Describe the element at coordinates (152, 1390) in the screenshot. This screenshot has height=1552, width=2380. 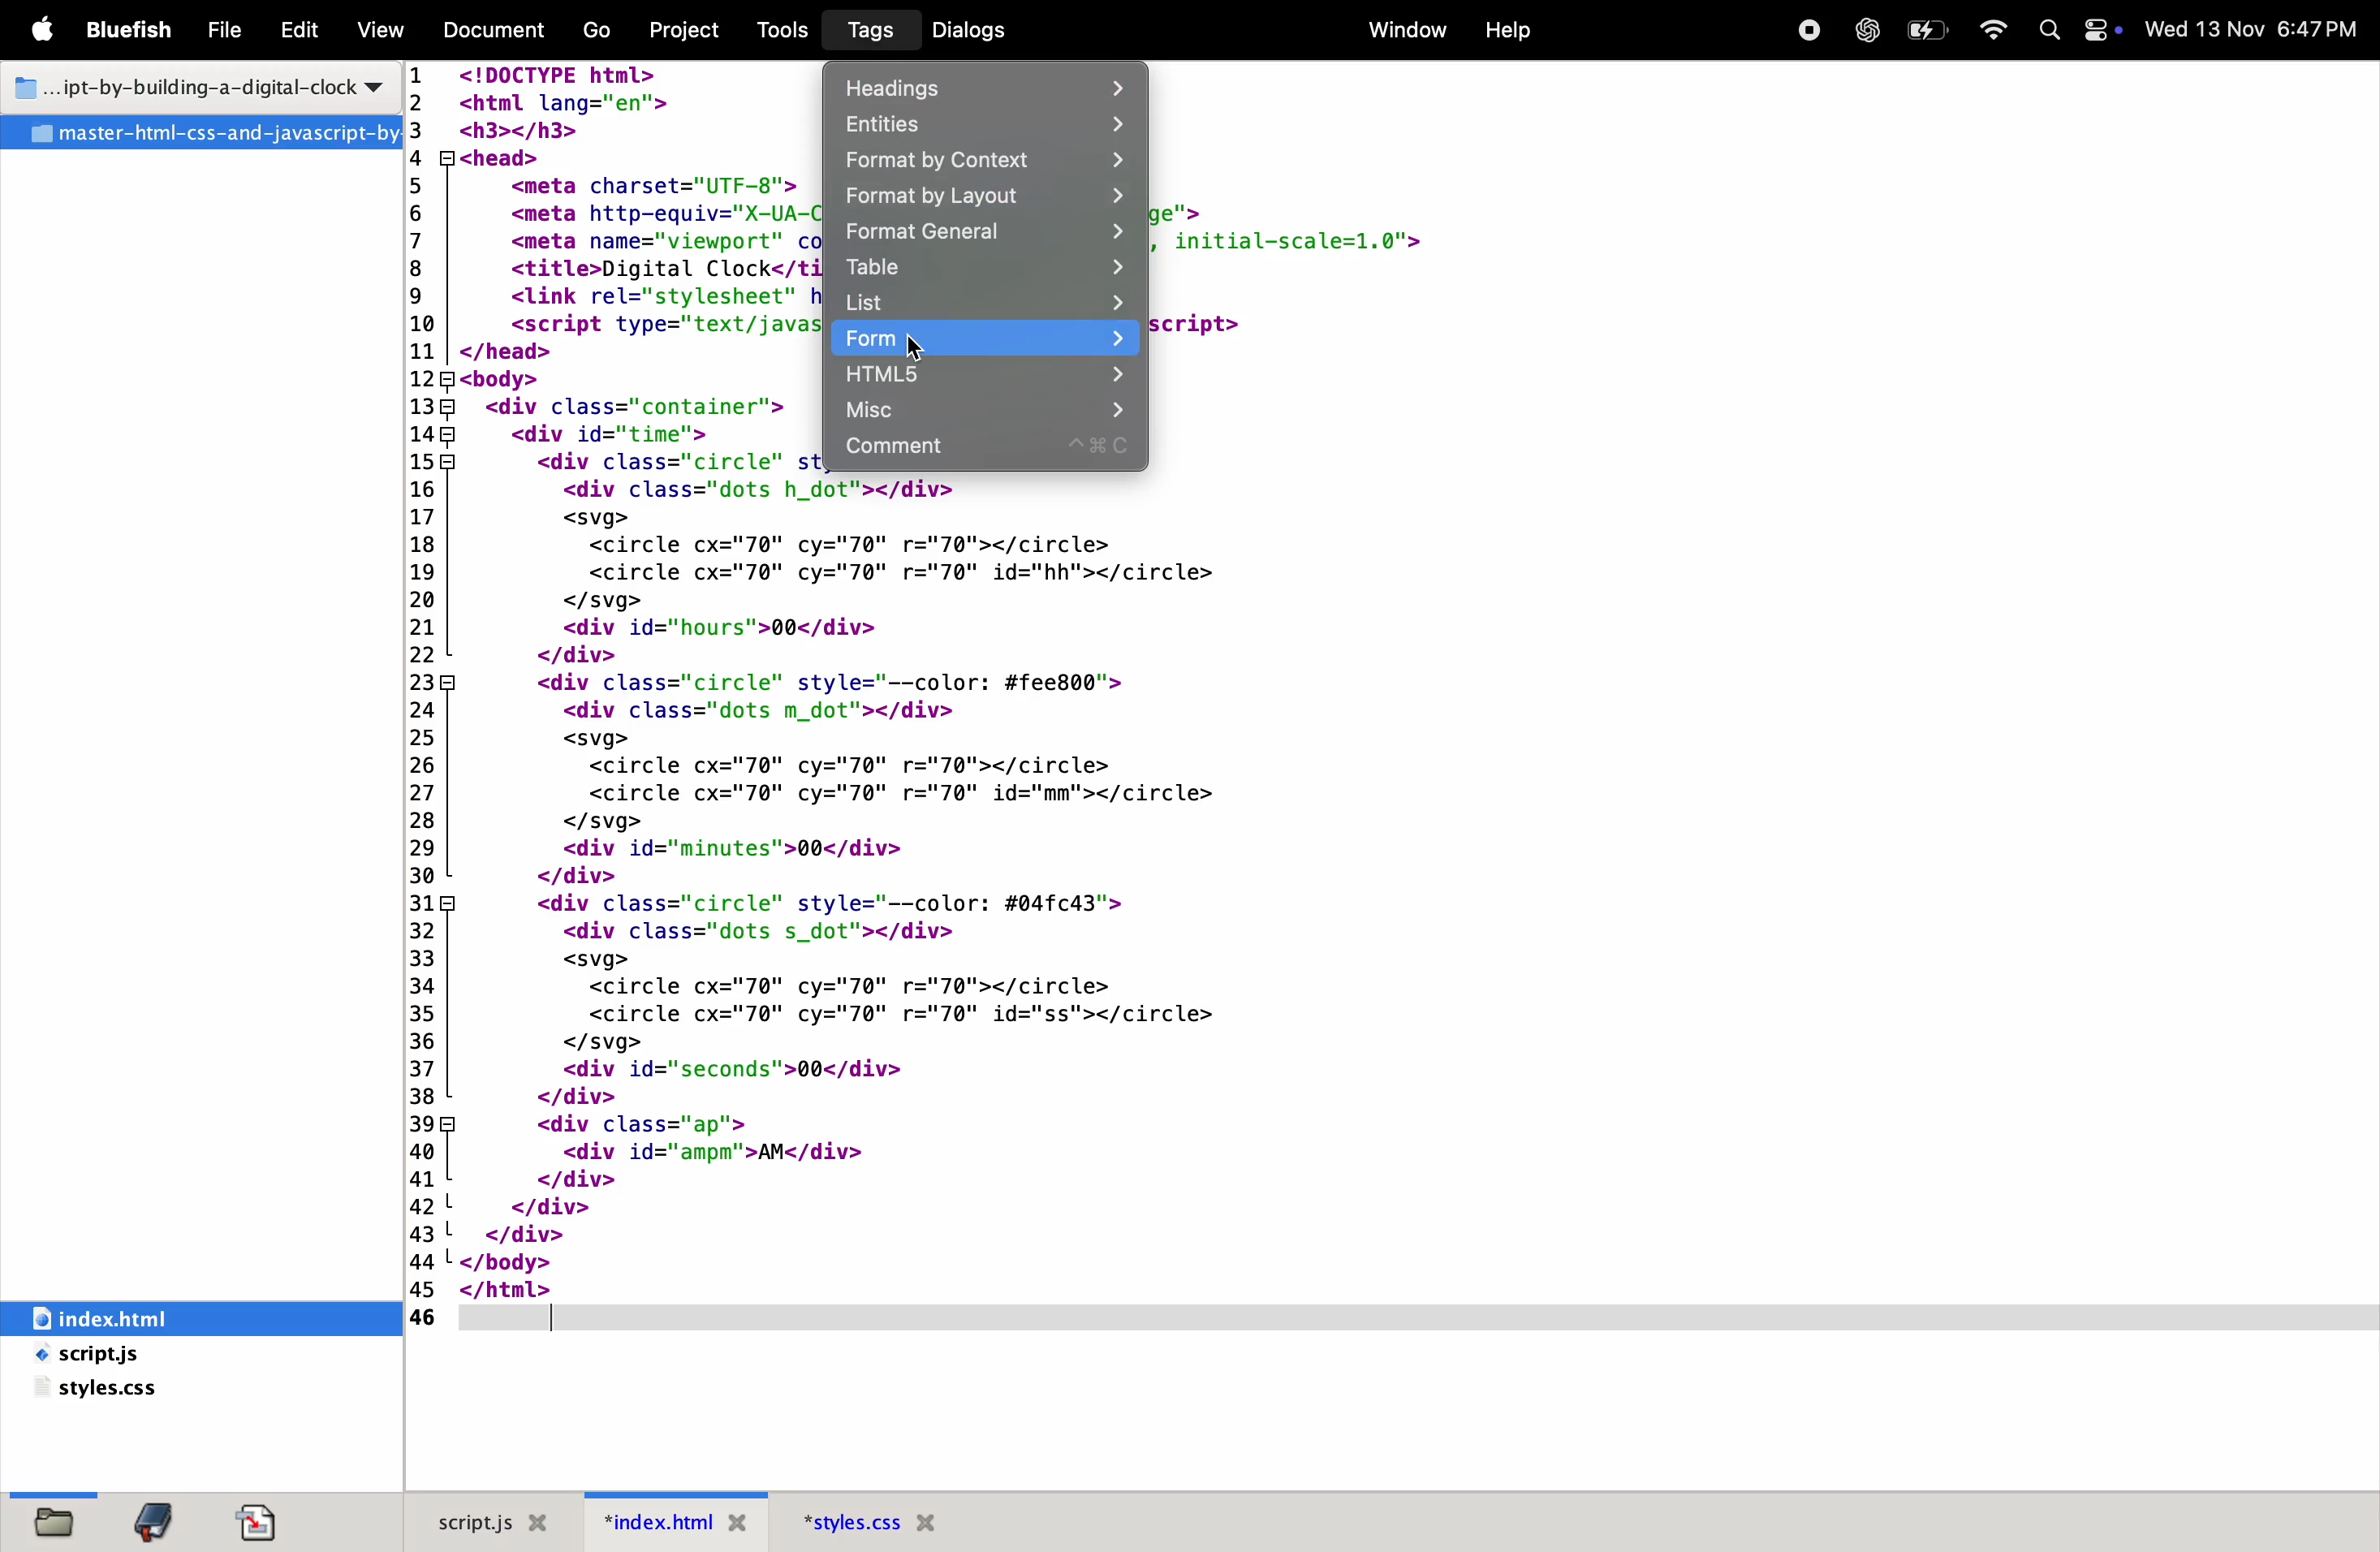
I see `style.css` at that location.